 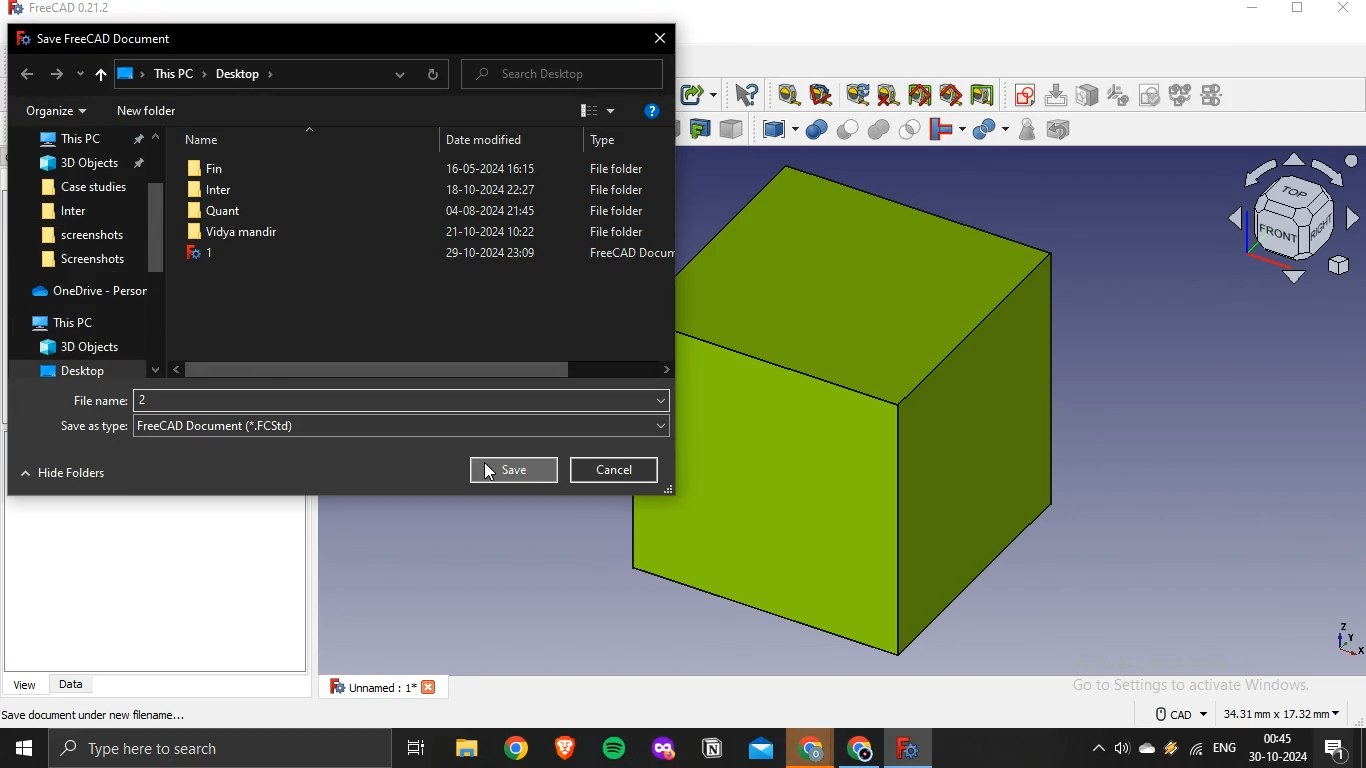 What do you see at coordinates (1148, 750) in the screenshot?
I see `onedrive` at bounding box center [1148, 750].